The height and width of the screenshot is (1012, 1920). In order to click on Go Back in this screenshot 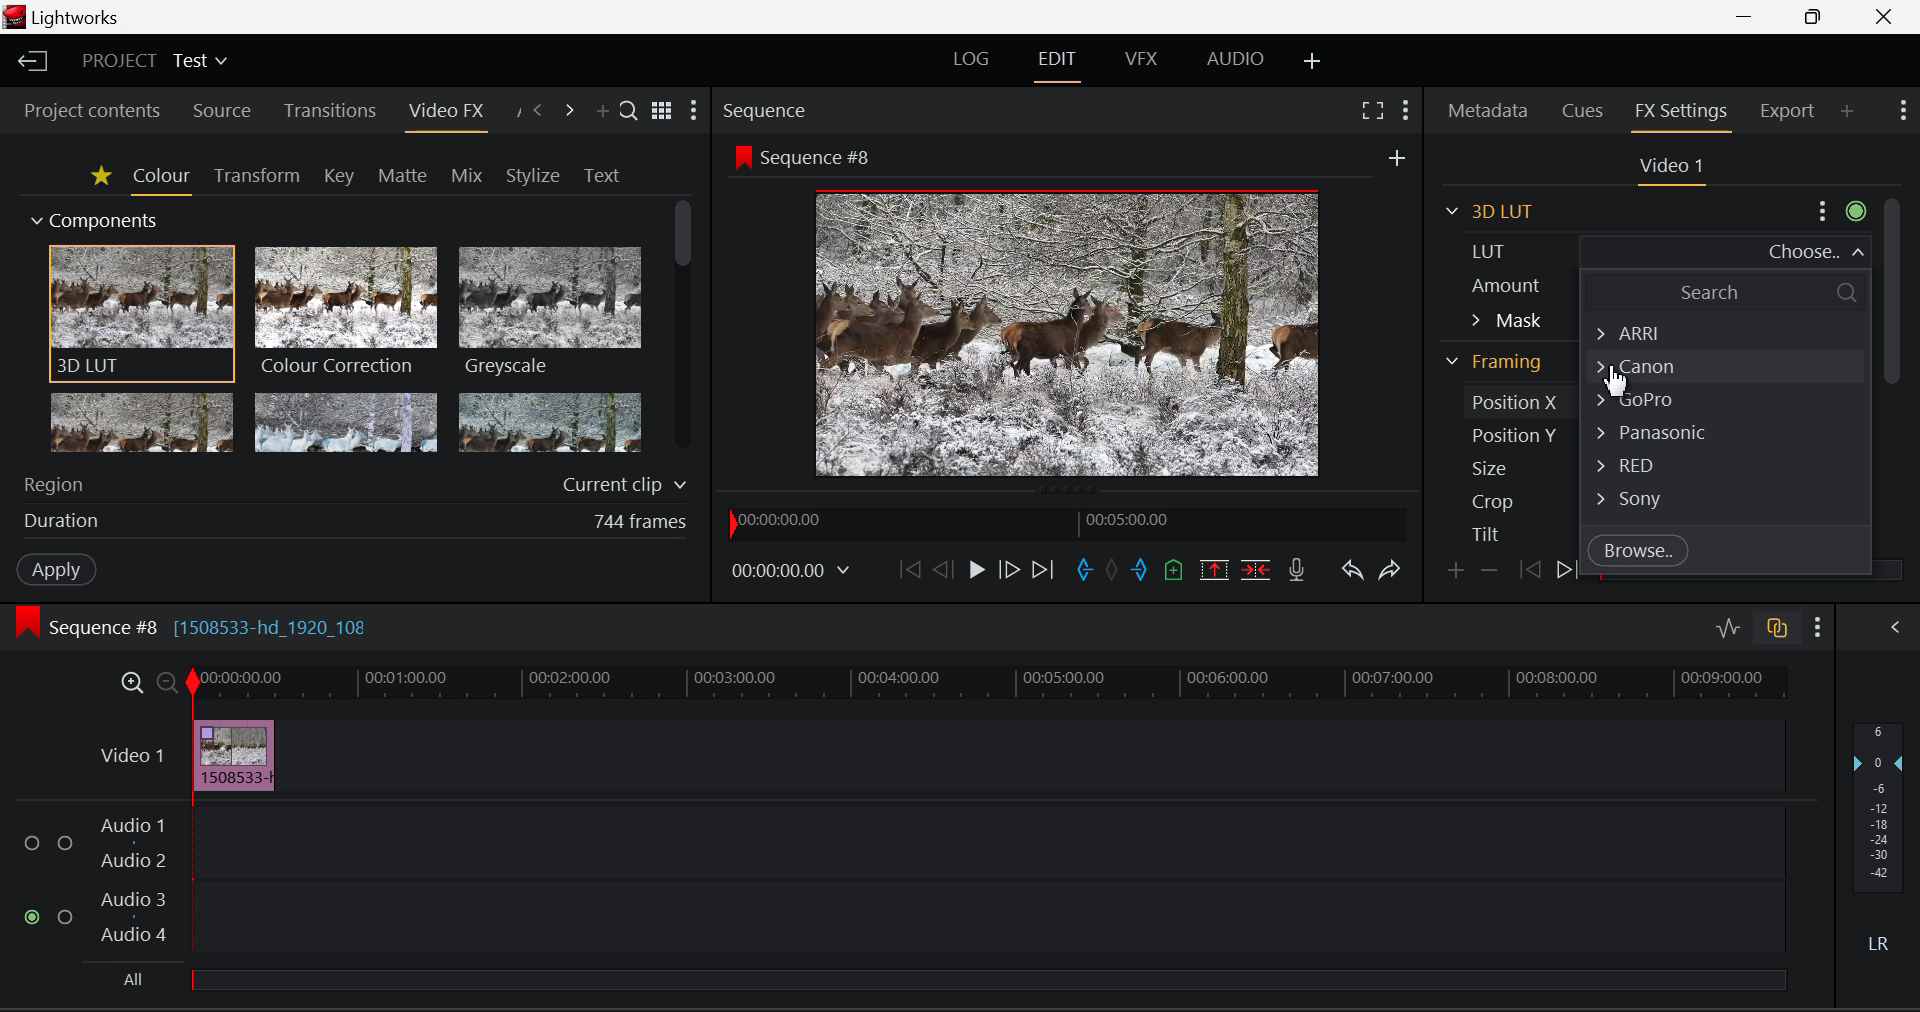, I will do `click(943, 573)`.